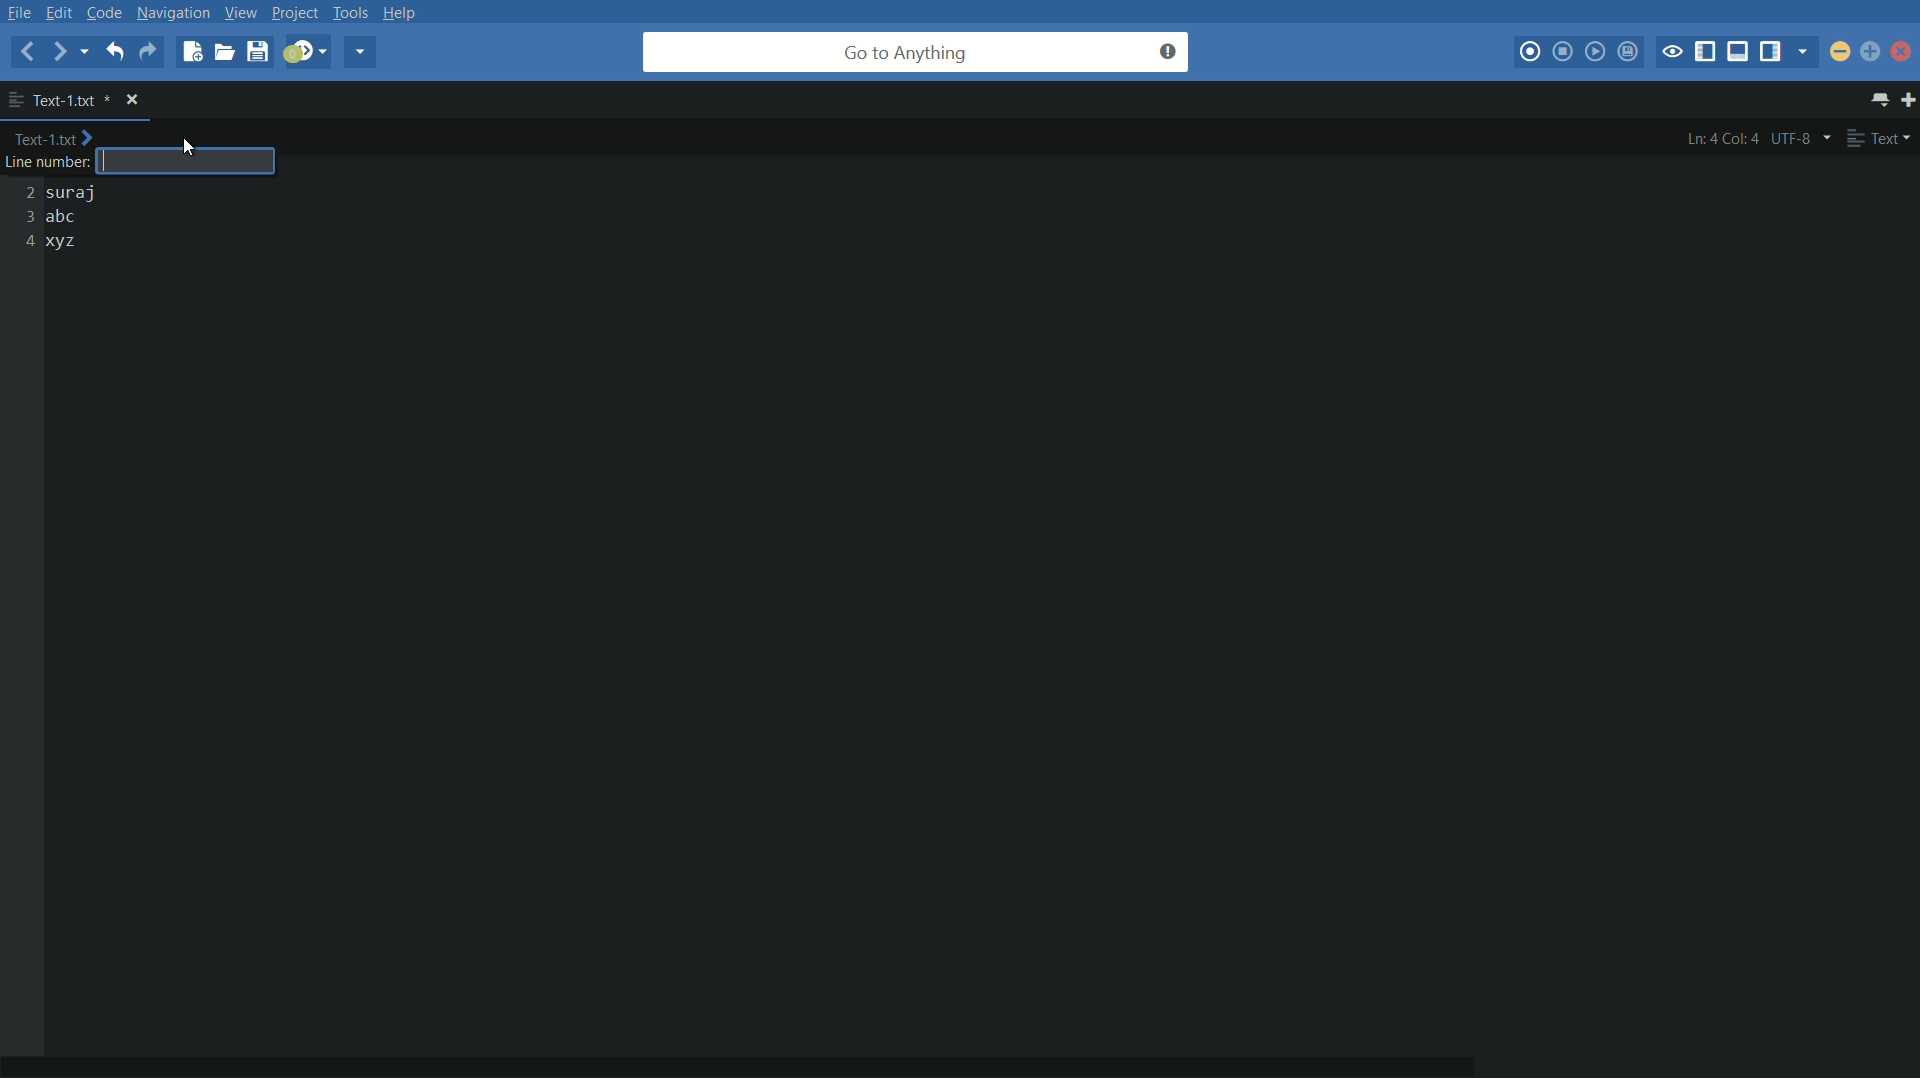  What do you see at coordinates (63, 12) in the screenshot?
I see `edit ` at bounding box center [63, 12].